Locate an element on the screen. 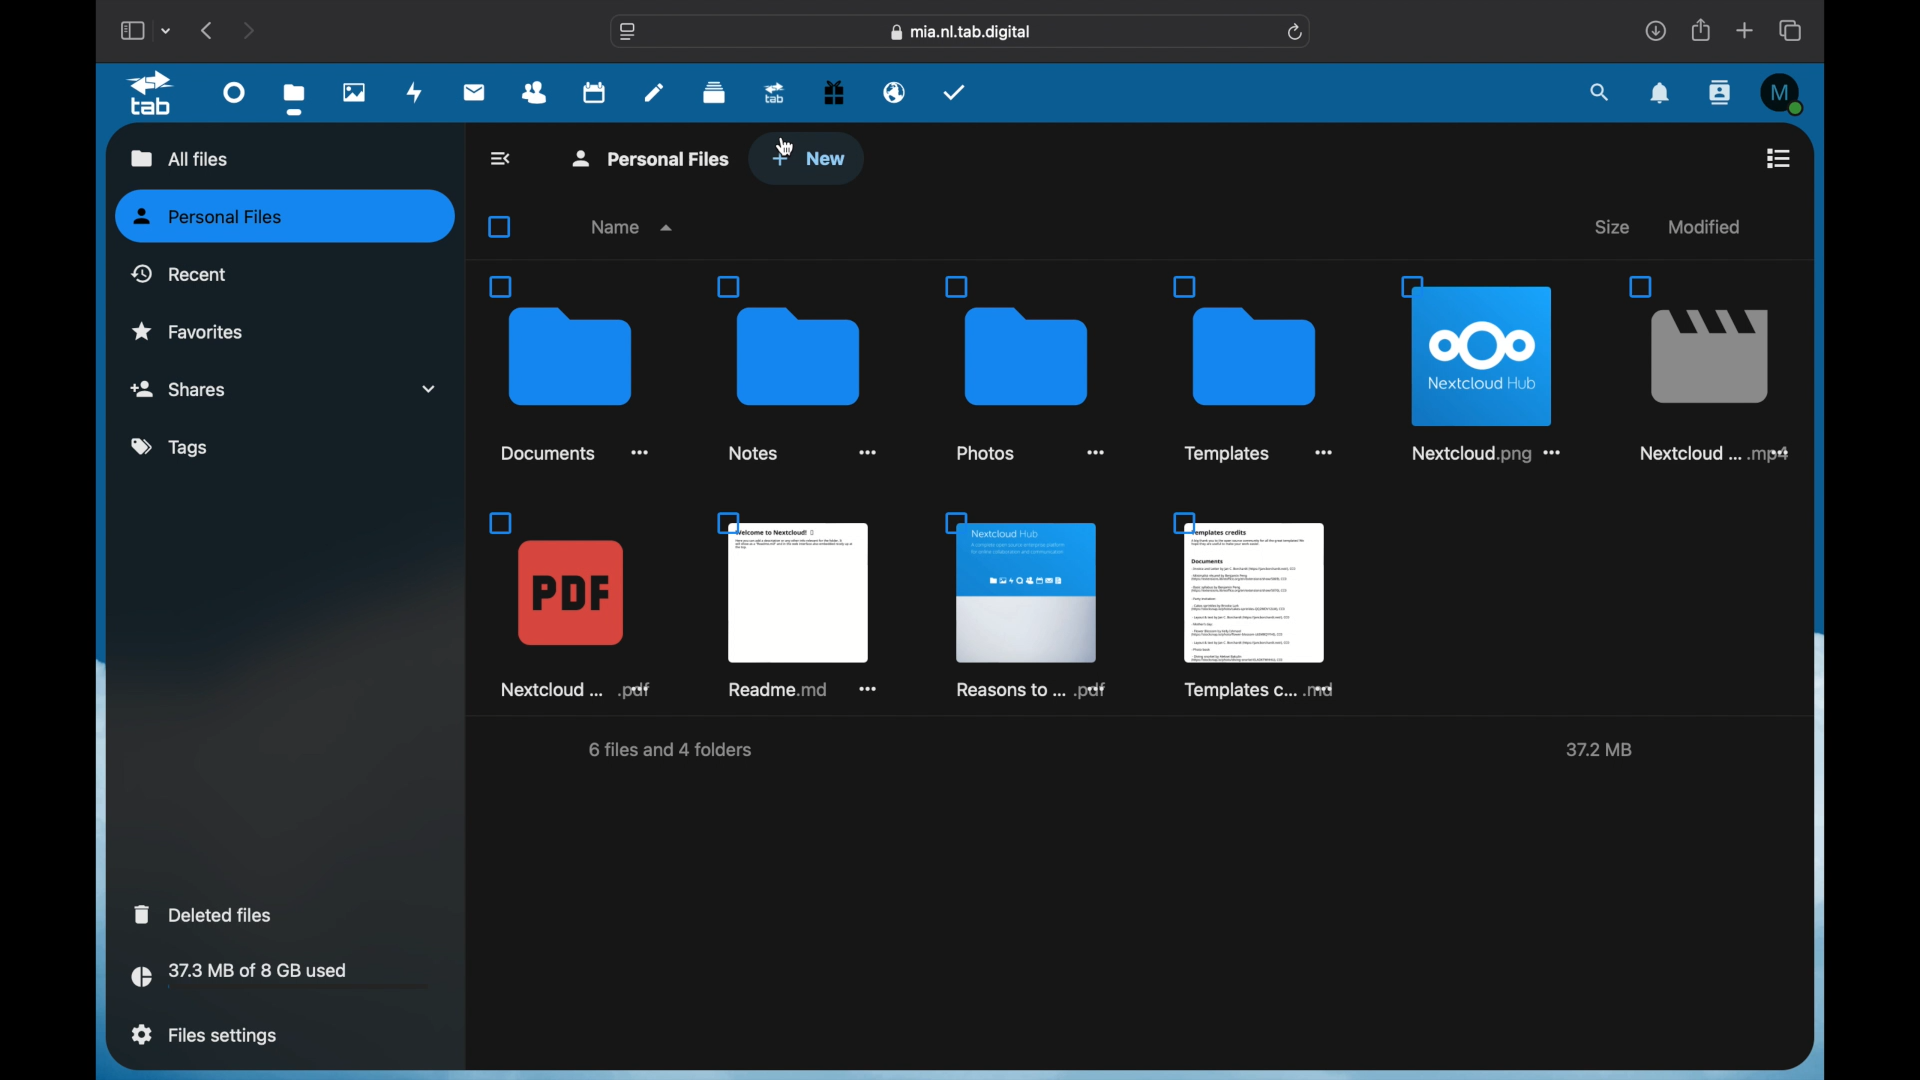 The width and height of the screenshot is (1920, 1080). tab group picker is located at coordinates (167, 30).